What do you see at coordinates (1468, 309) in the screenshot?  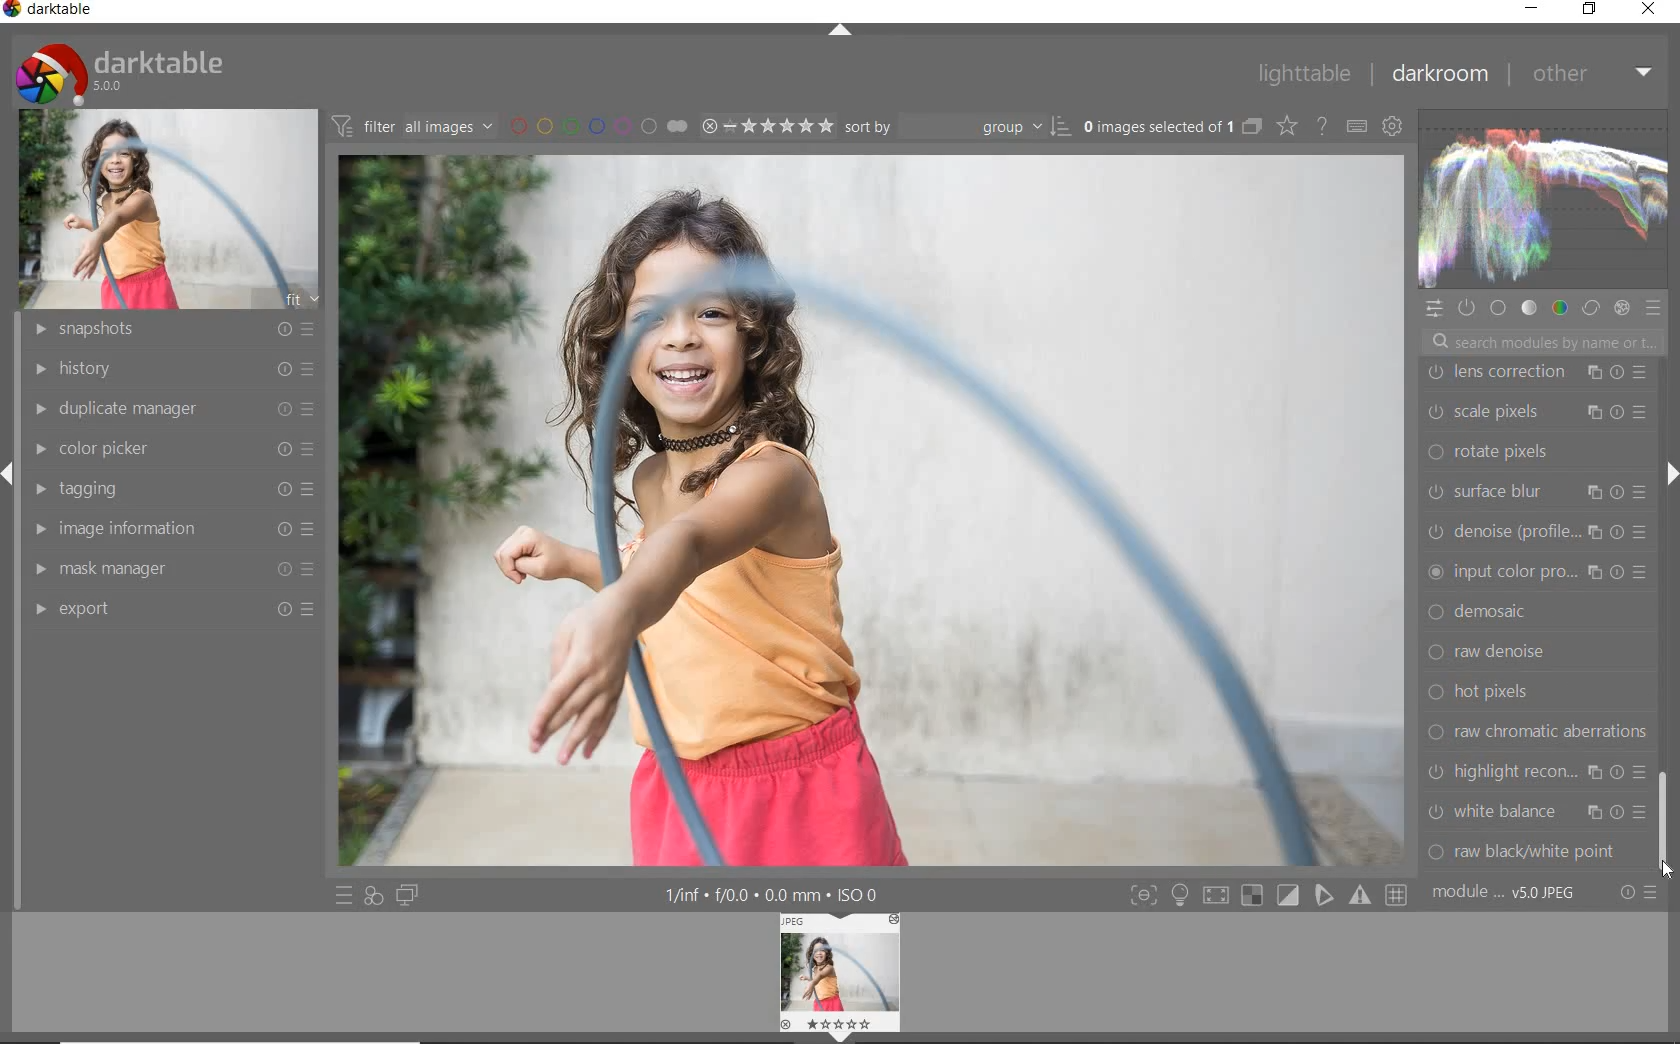 I see `show only active module` at bounding box center [1468, 309].